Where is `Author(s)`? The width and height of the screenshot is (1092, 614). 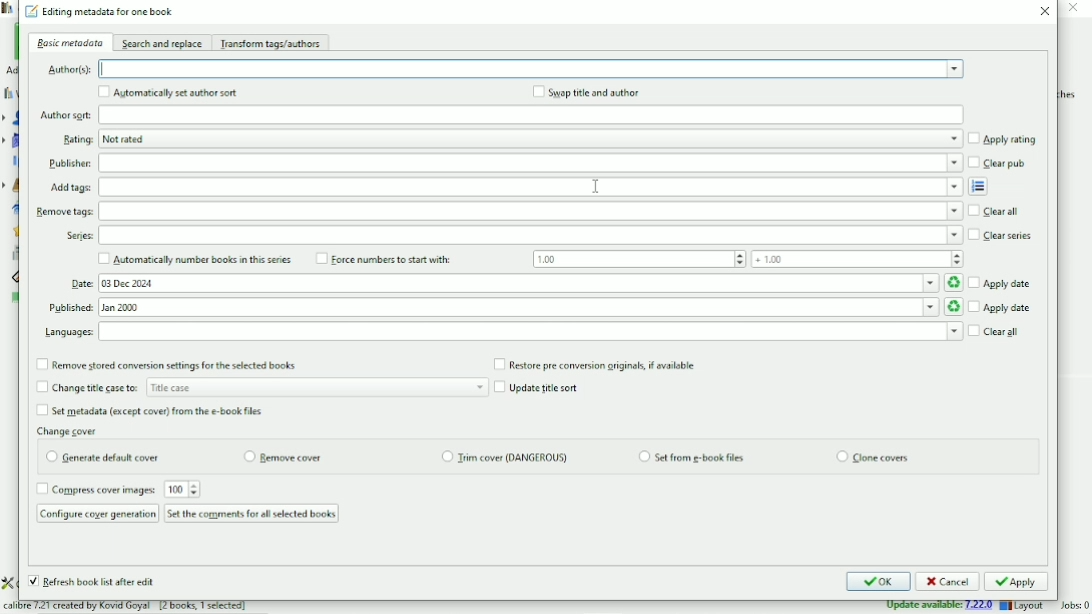
Author(s) is located at coordinates (532, 68).